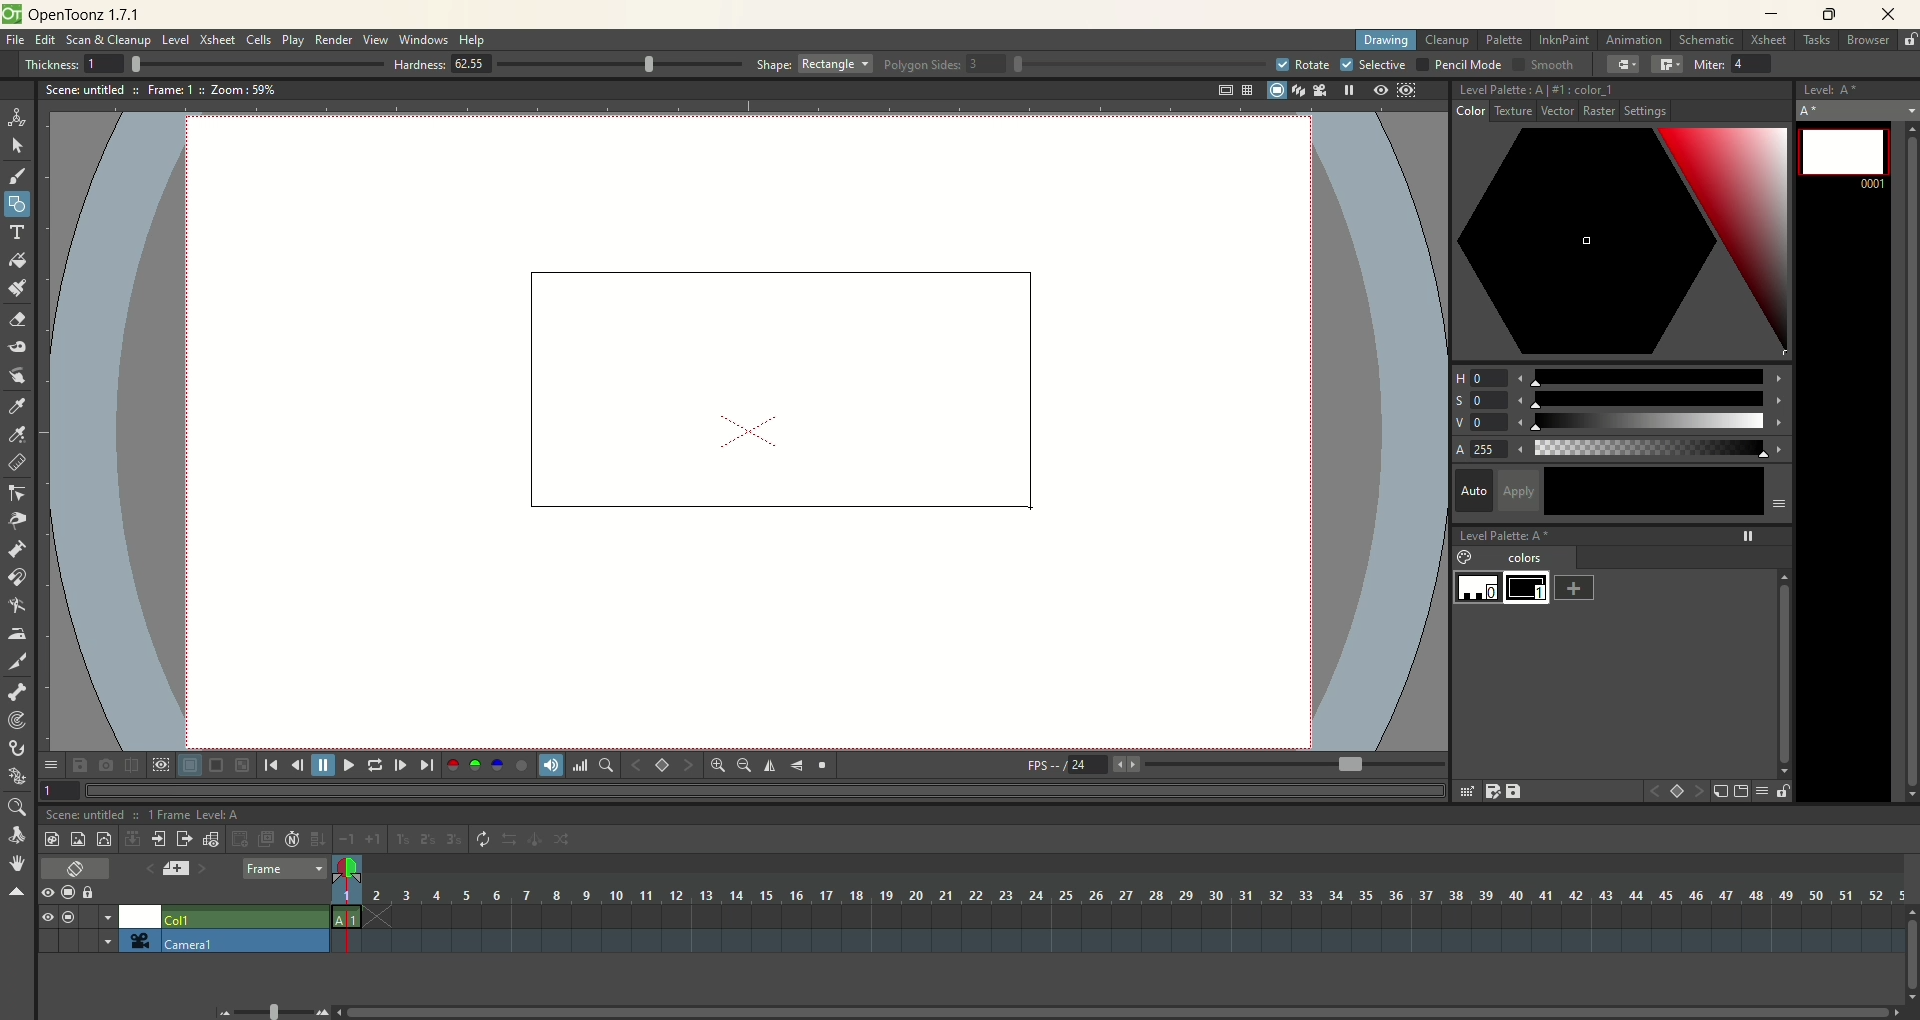  Describe the element at coordinates (20, 661) in the screenshot. I see `cutter` at that location.